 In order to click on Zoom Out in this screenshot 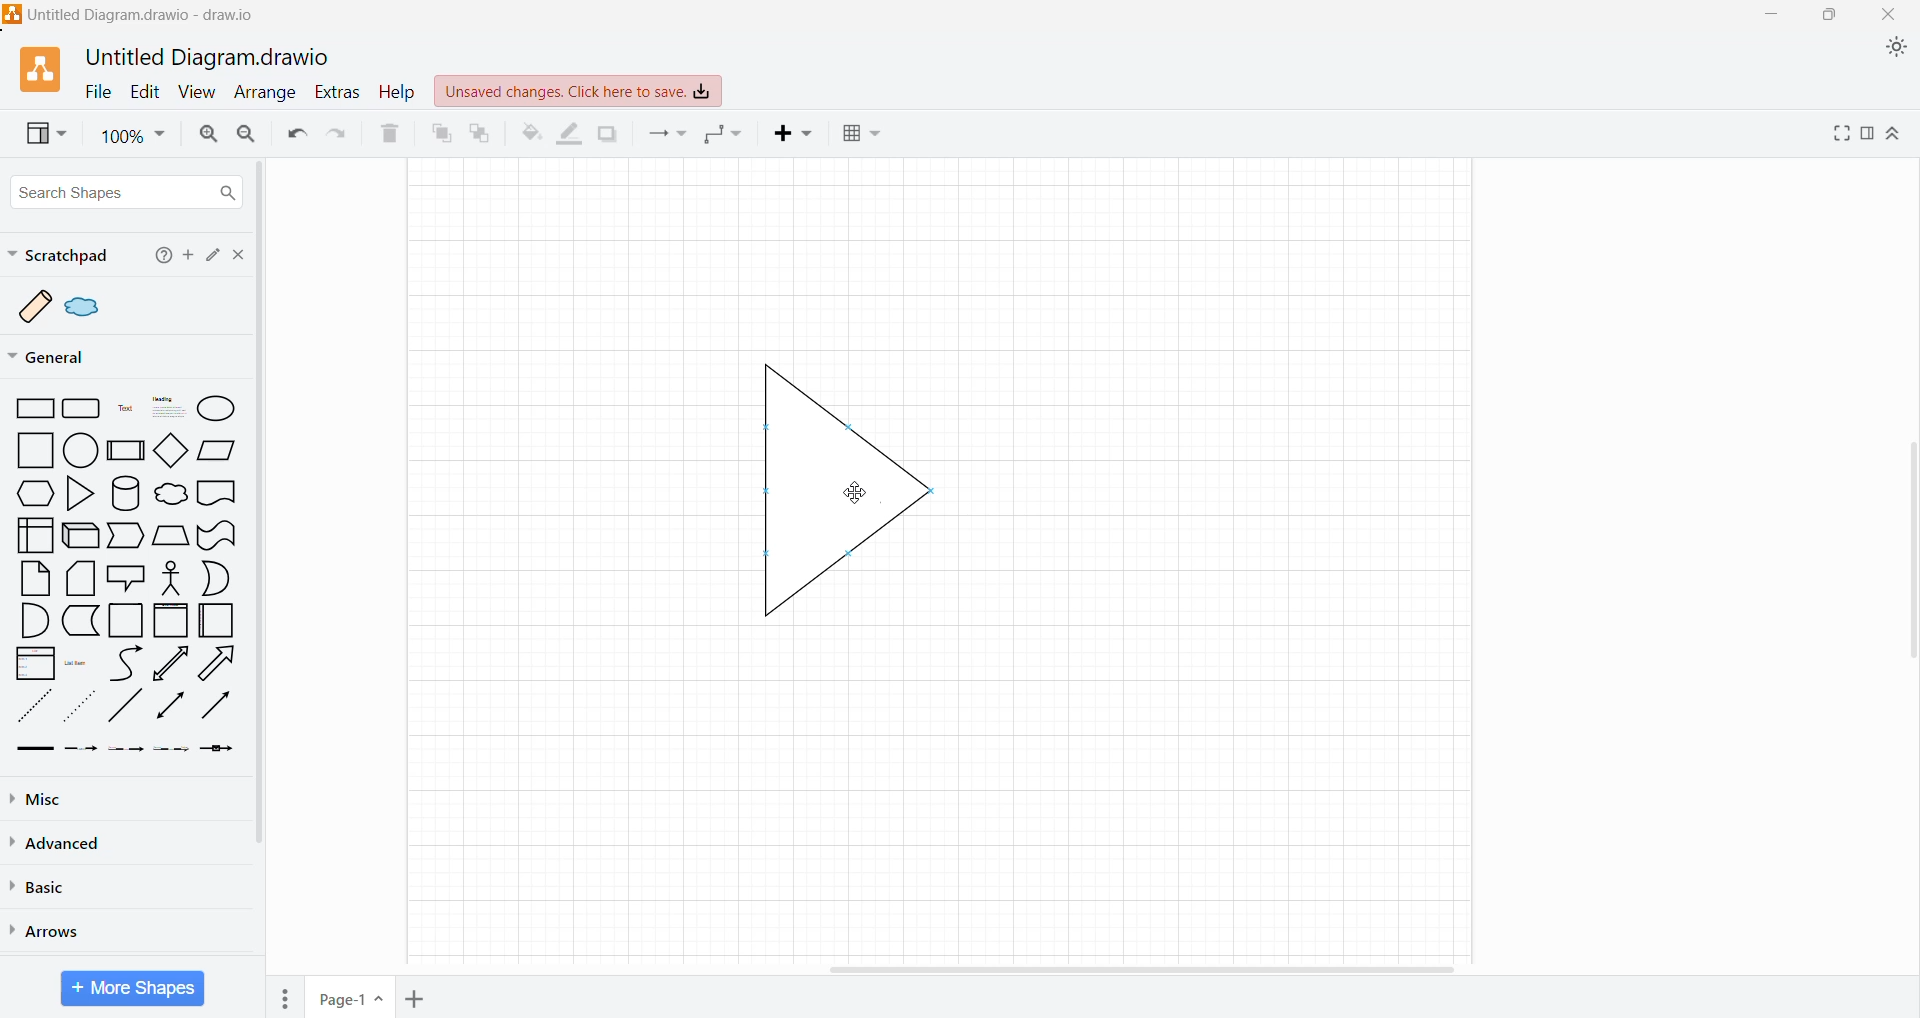, I will do `click(246, 132)`.